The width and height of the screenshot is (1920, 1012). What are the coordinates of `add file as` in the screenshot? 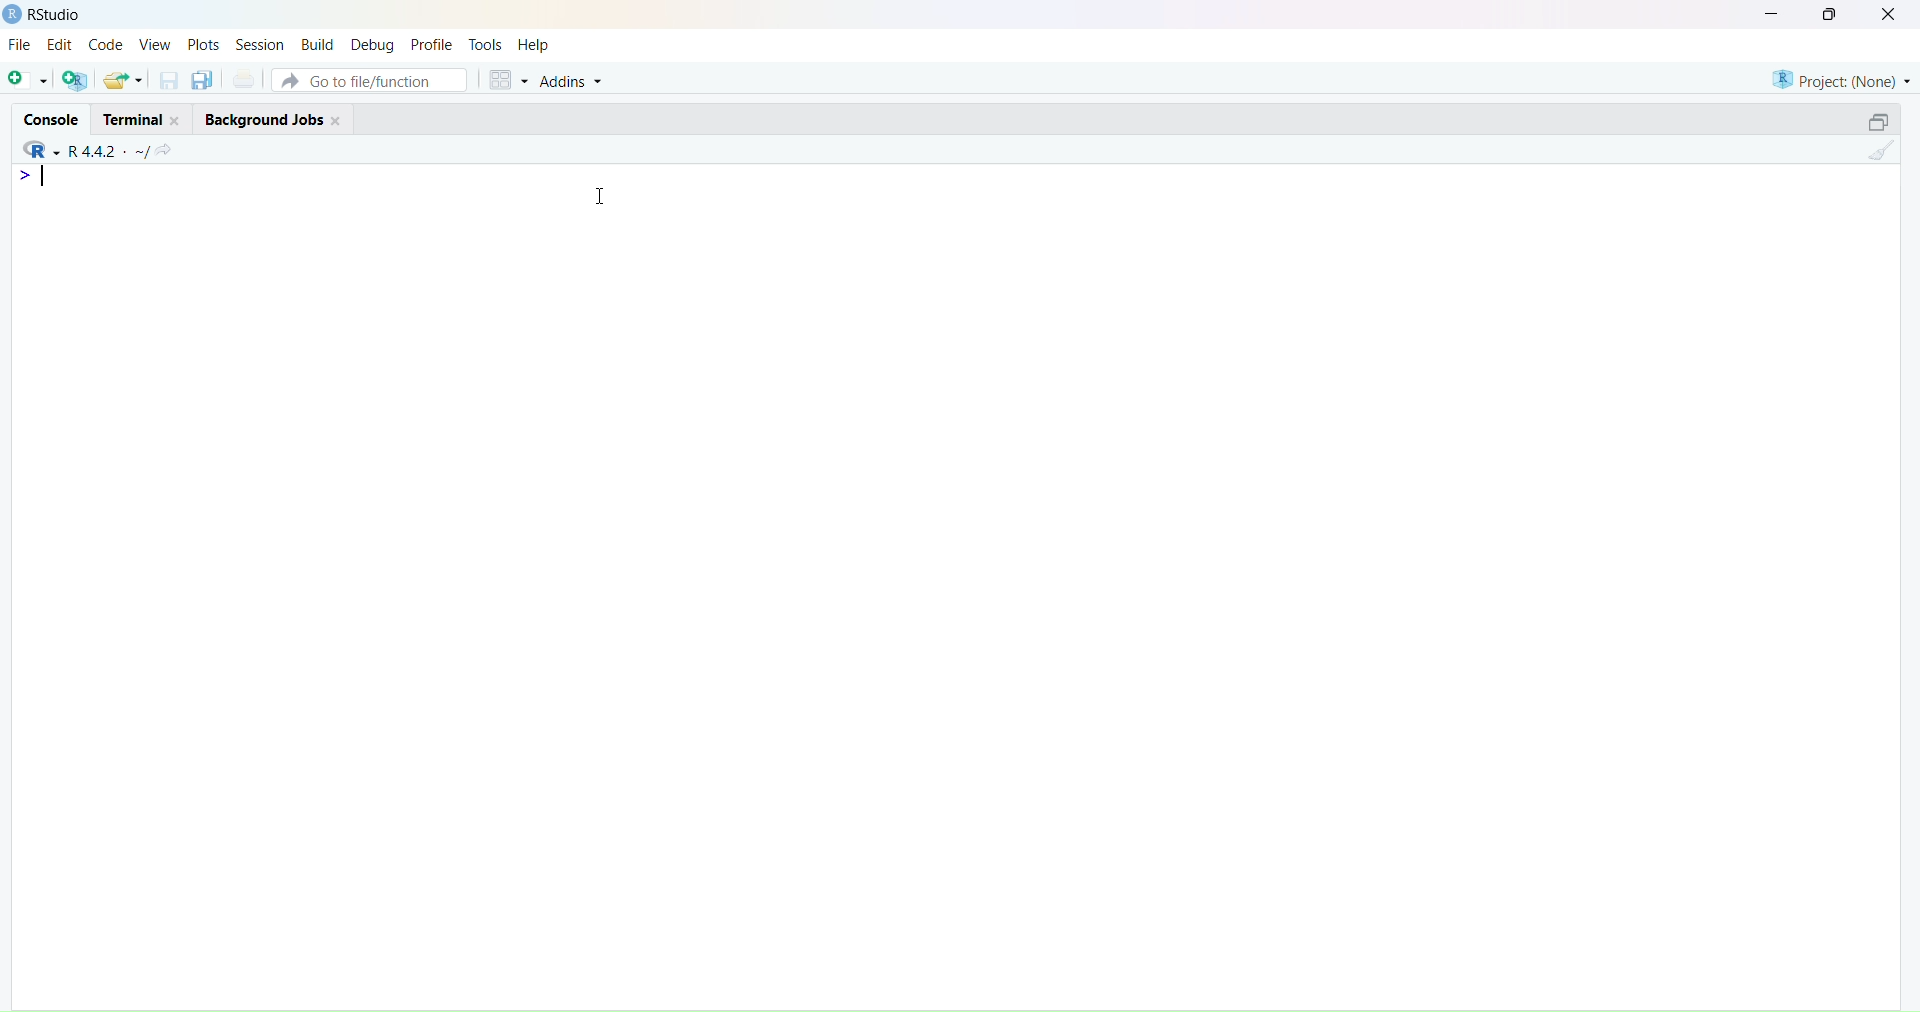 It's located at (28, 81).